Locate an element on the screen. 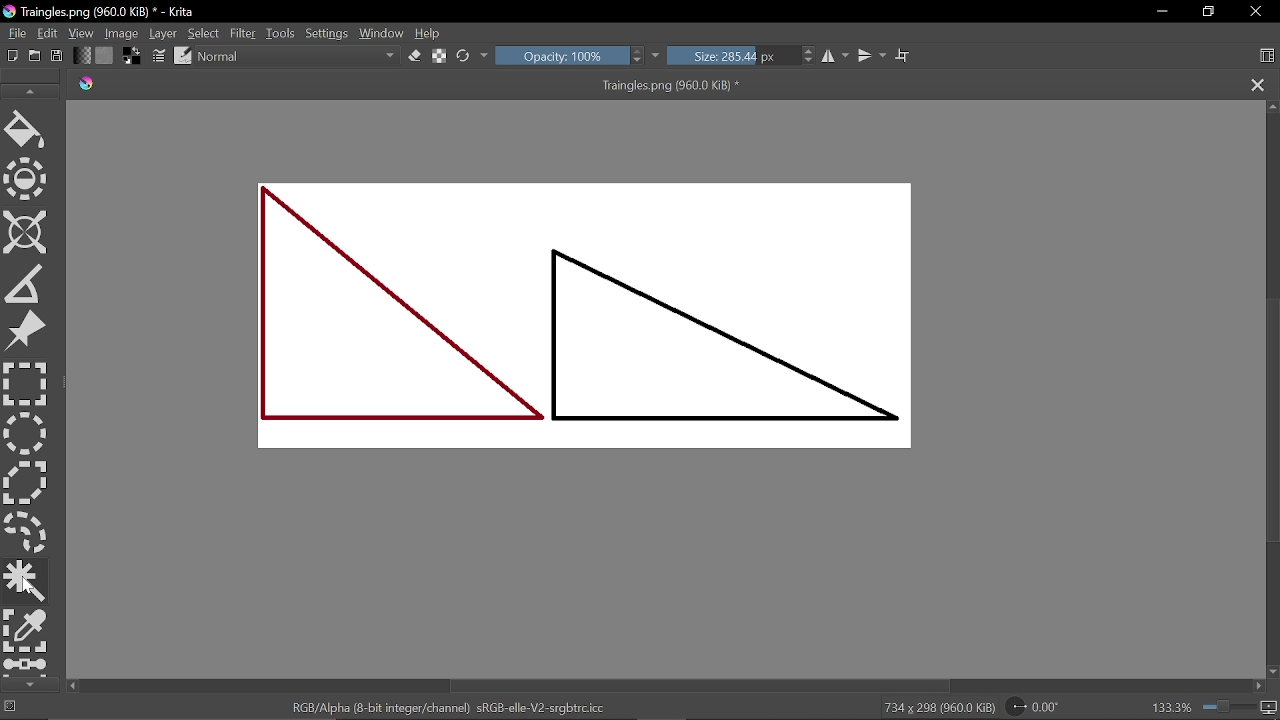 The height and width of the screenshot is (720, 1280). Tools is located at coordinates (282, 33).